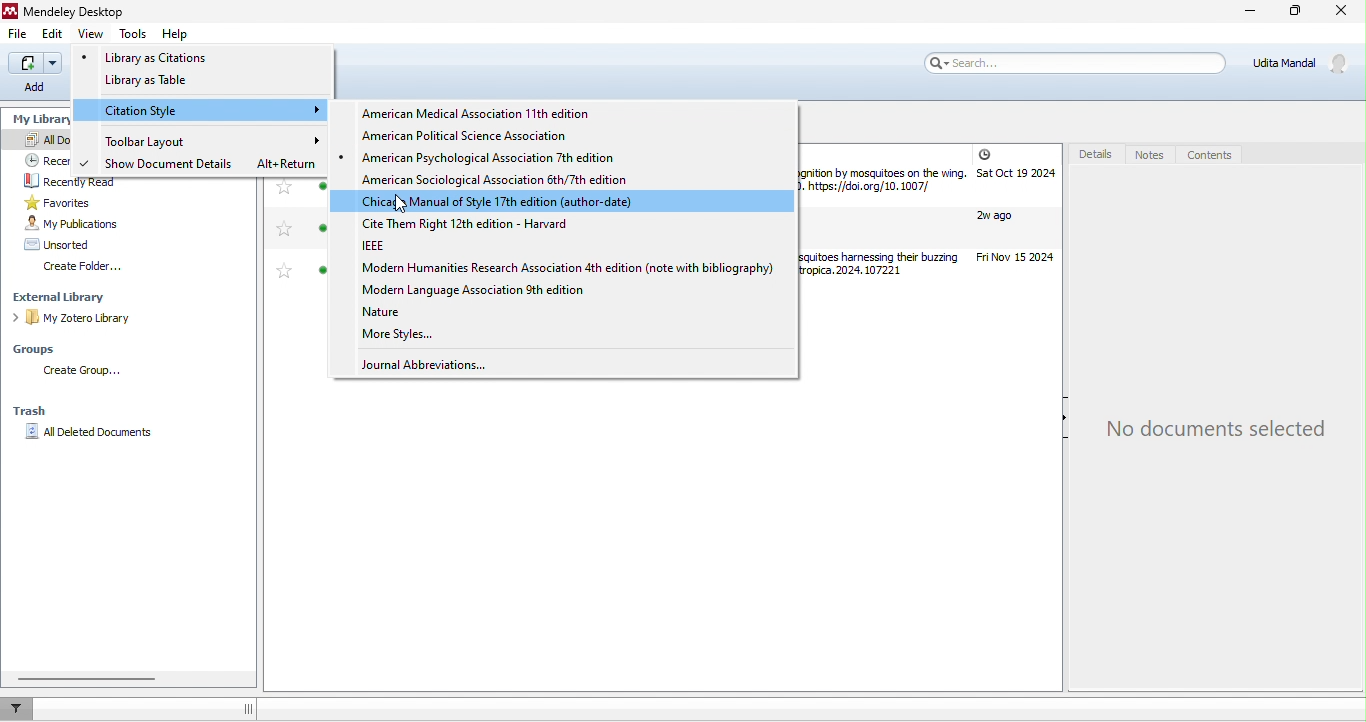  Describe the element at coordinates (69, 247) in the screenshot. I see `unsorted` at that location.